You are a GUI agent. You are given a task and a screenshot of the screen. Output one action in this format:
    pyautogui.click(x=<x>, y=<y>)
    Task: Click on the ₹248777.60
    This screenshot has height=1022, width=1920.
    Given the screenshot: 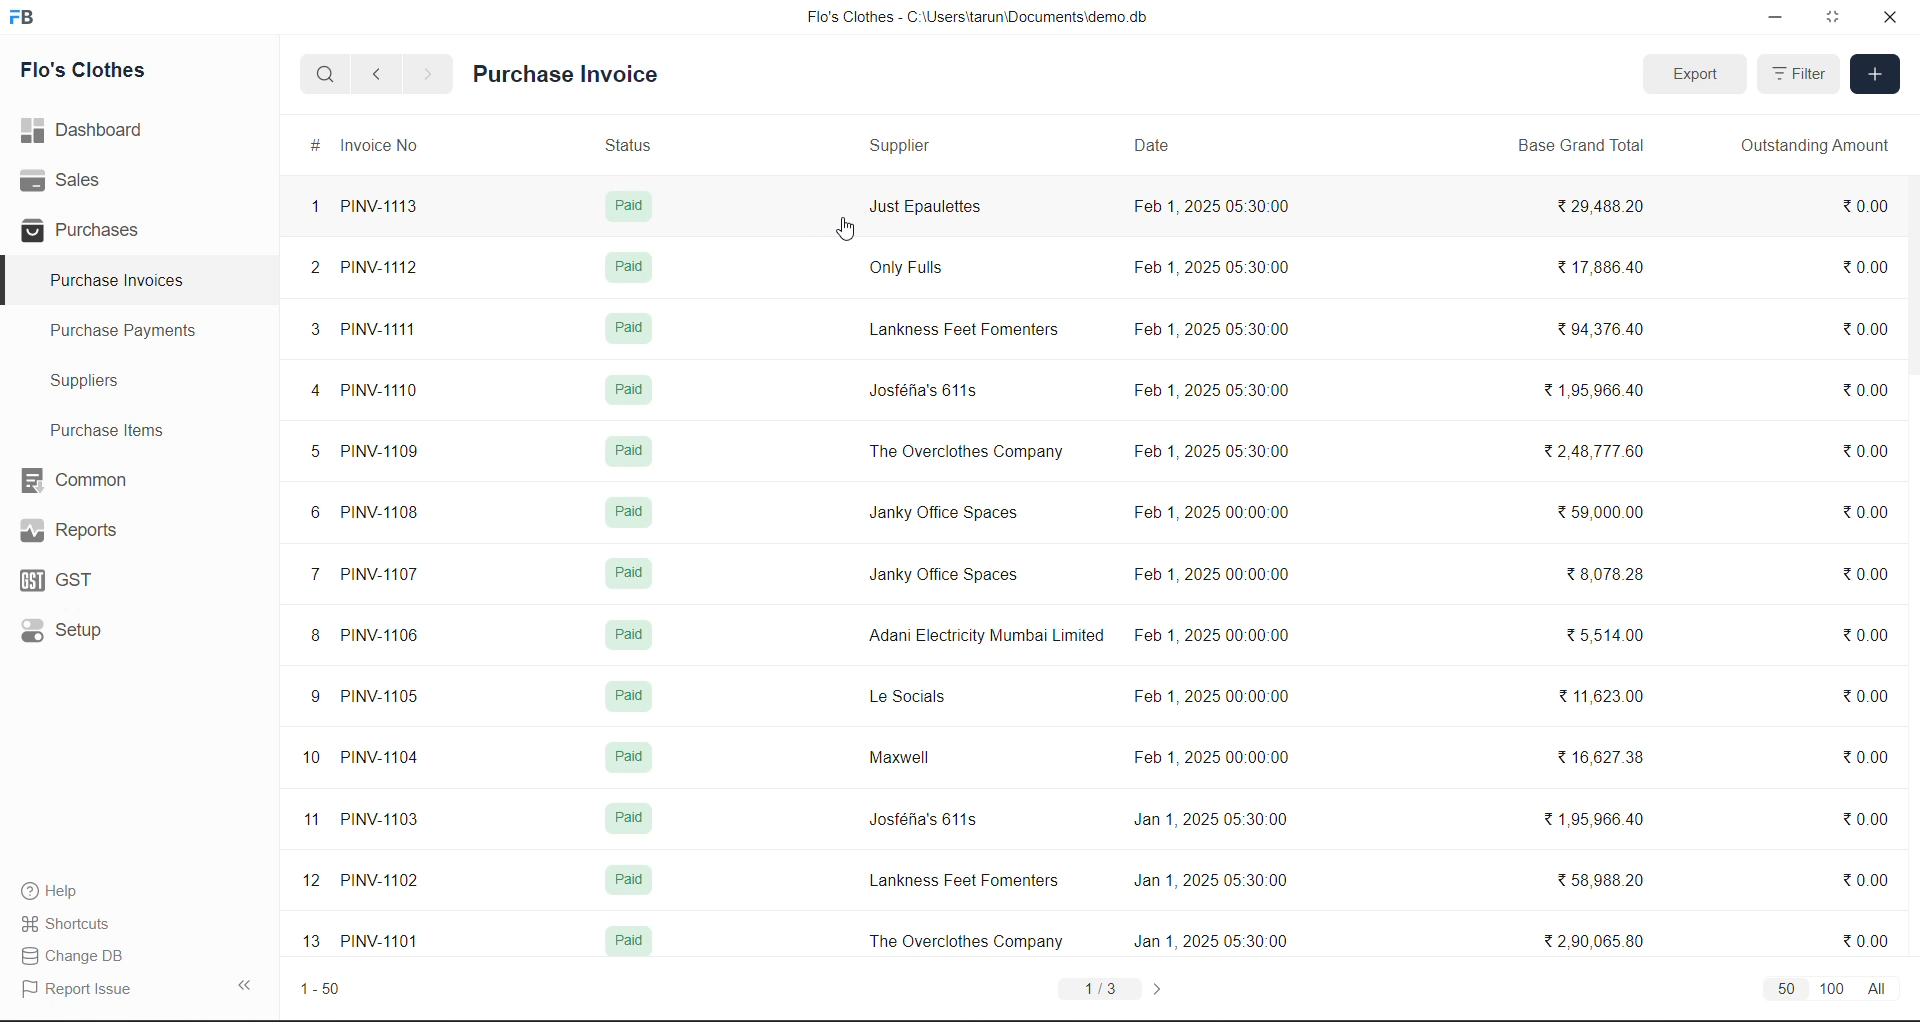 What is the action you would take?
    pyautogui.click(x=1608, y=455)
    